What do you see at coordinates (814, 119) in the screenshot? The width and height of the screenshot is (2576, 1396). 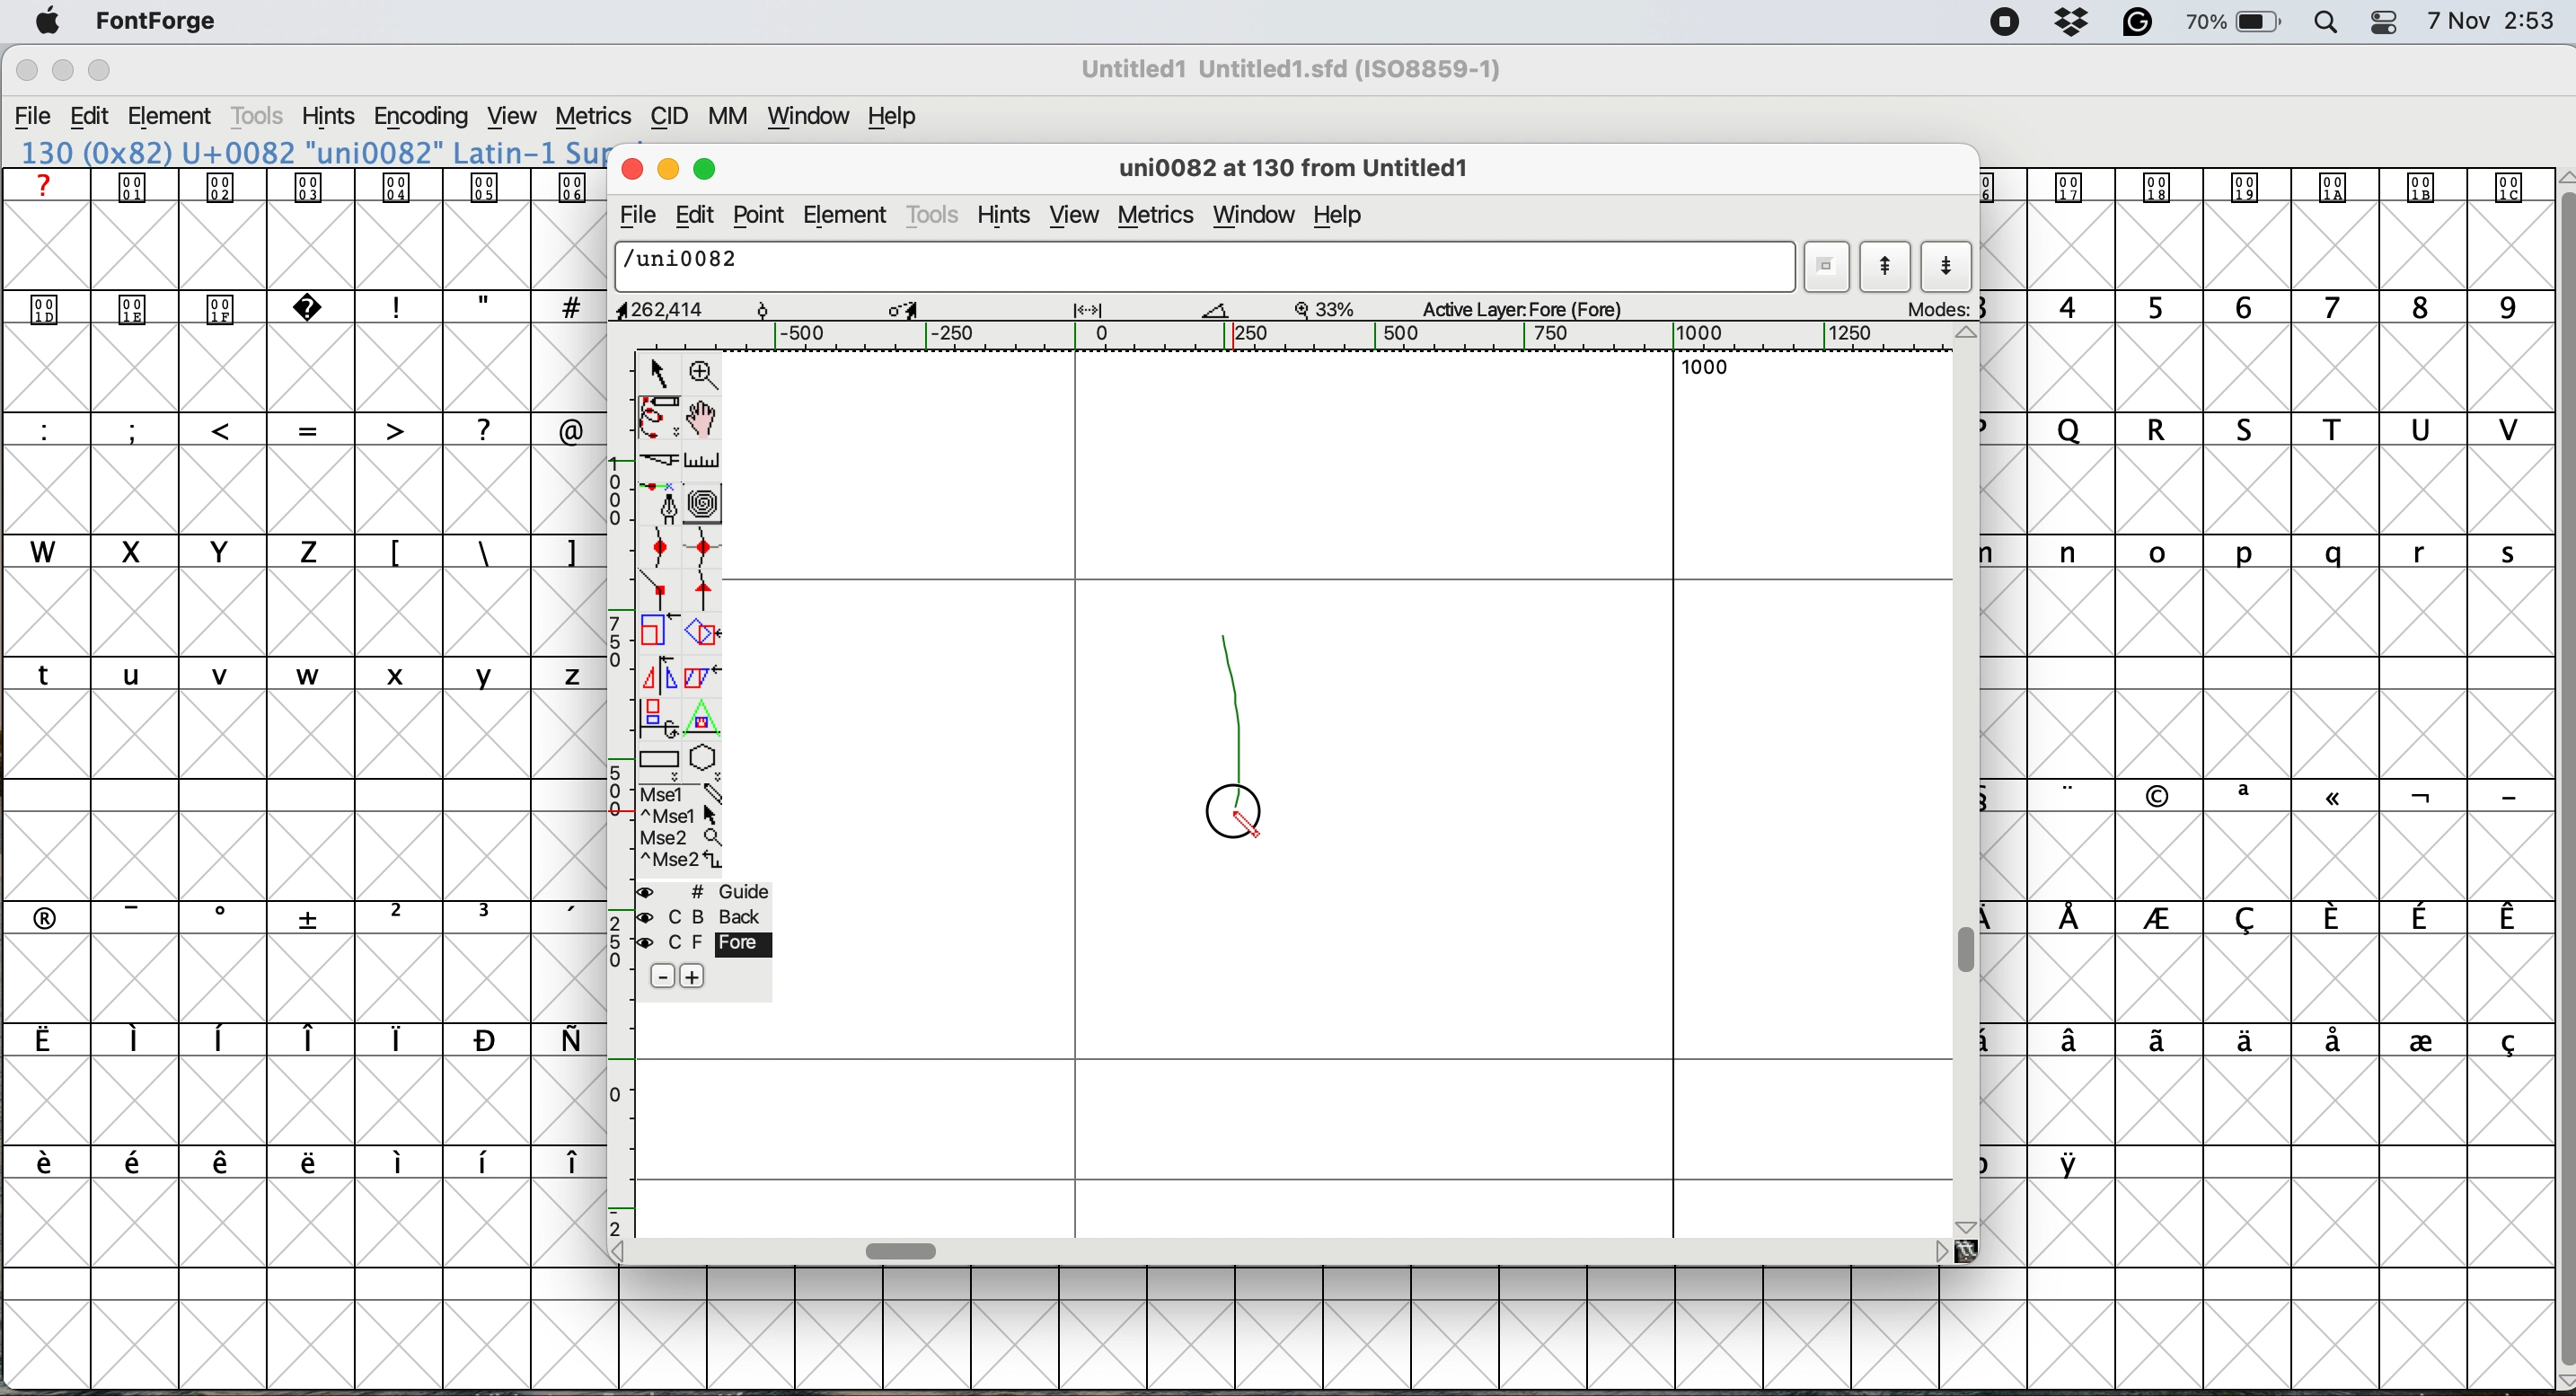 I see `window` at bounding box center [814, 119].